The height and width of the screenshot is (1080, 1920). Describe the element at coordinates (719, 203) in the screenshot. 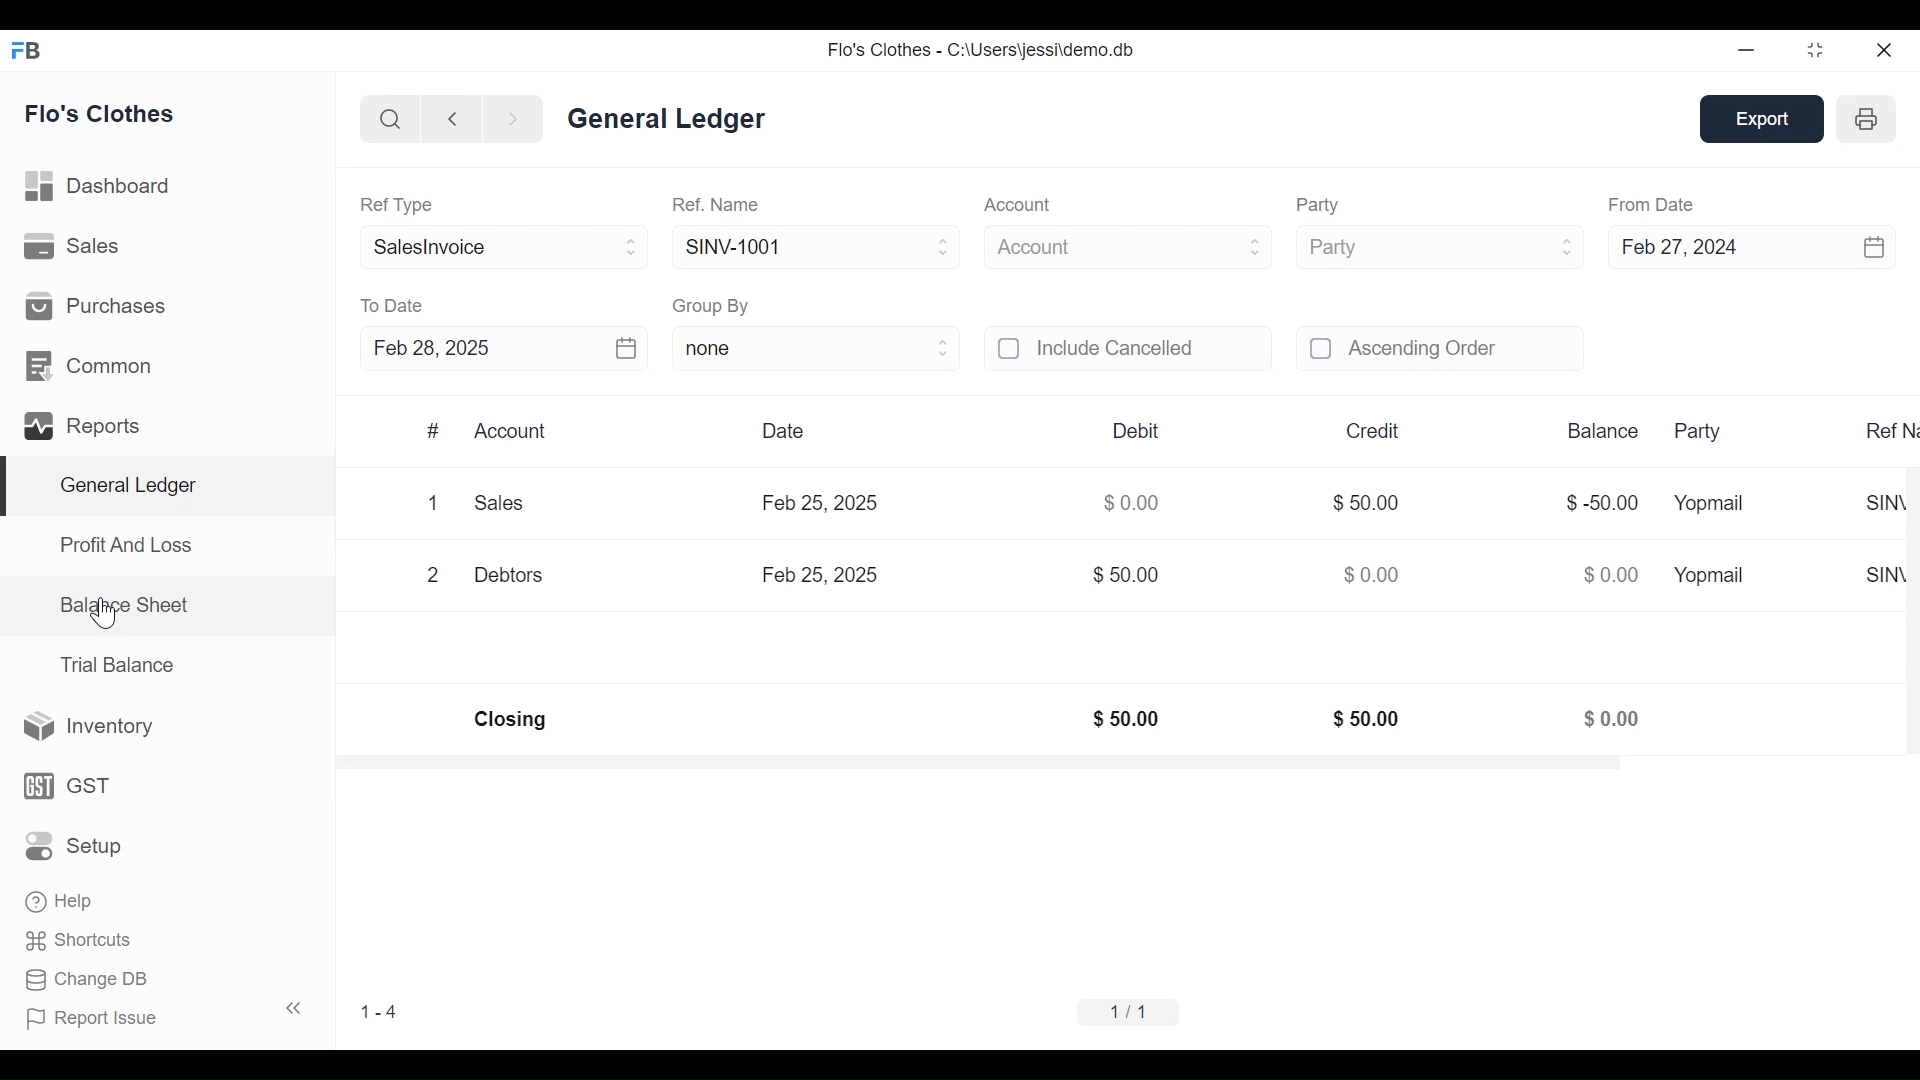

I see `Ref. Name` at that location.